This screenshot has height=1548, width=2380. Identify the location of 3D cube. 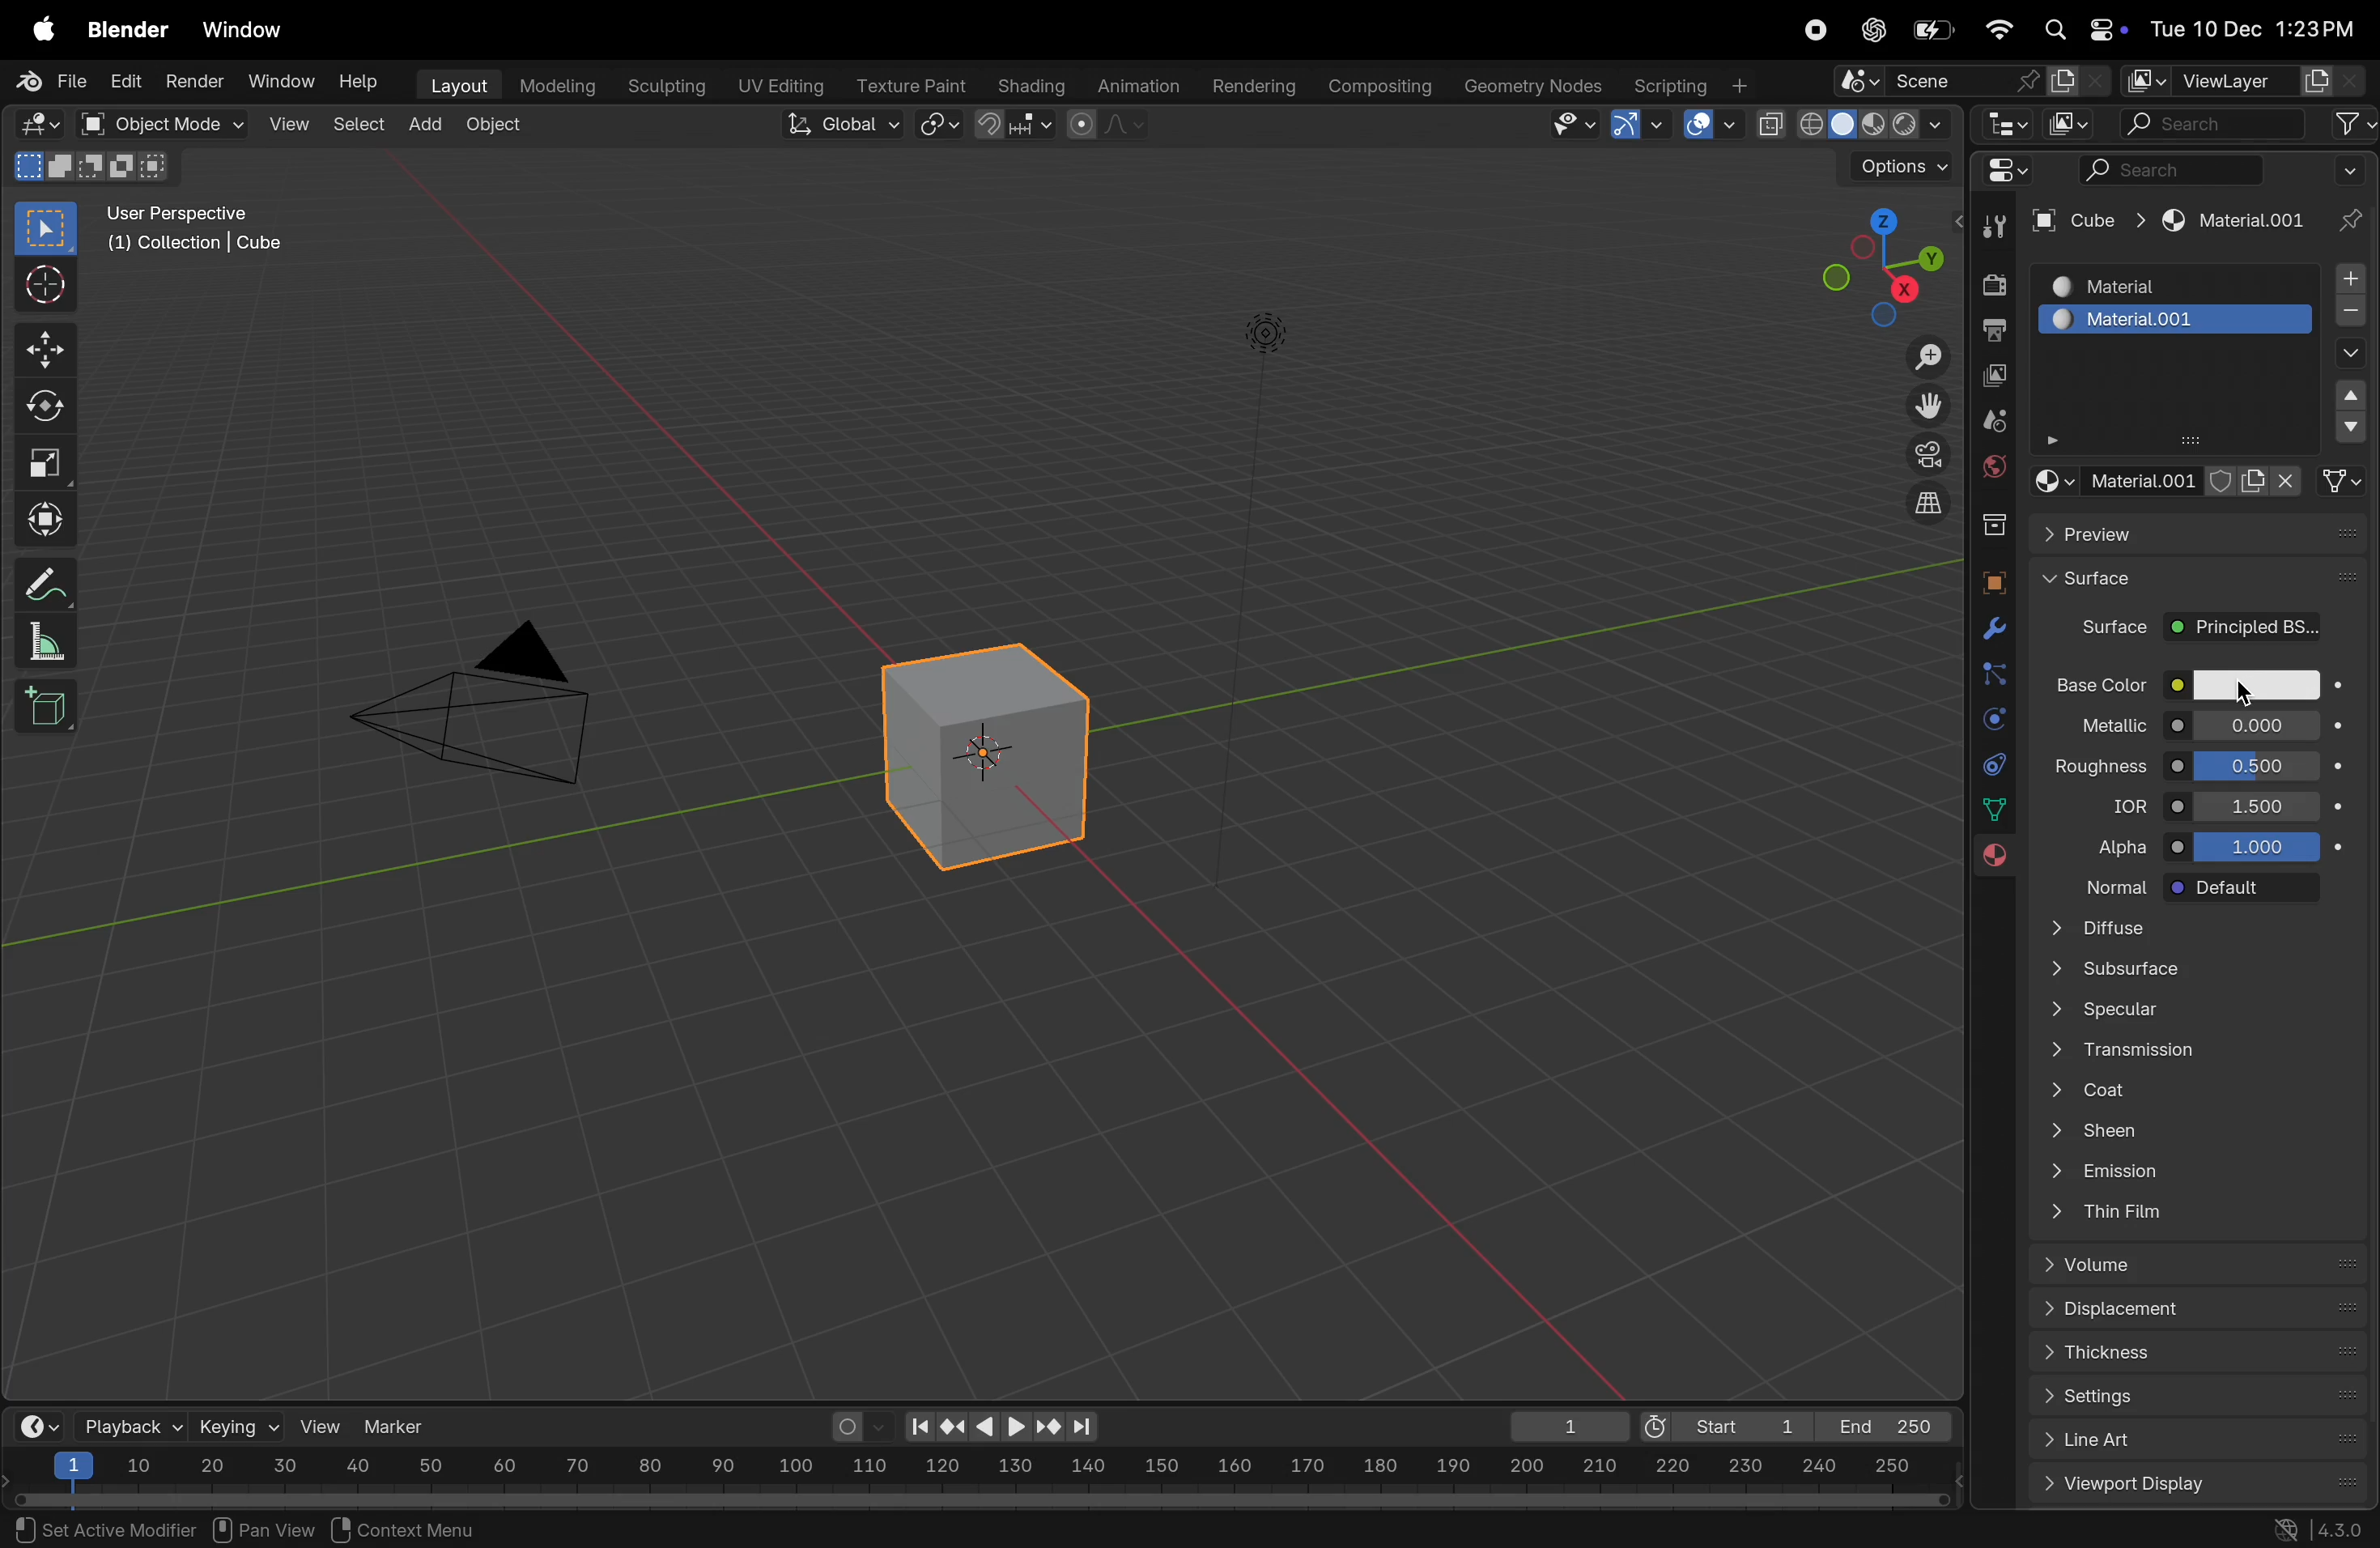
(45, 707).